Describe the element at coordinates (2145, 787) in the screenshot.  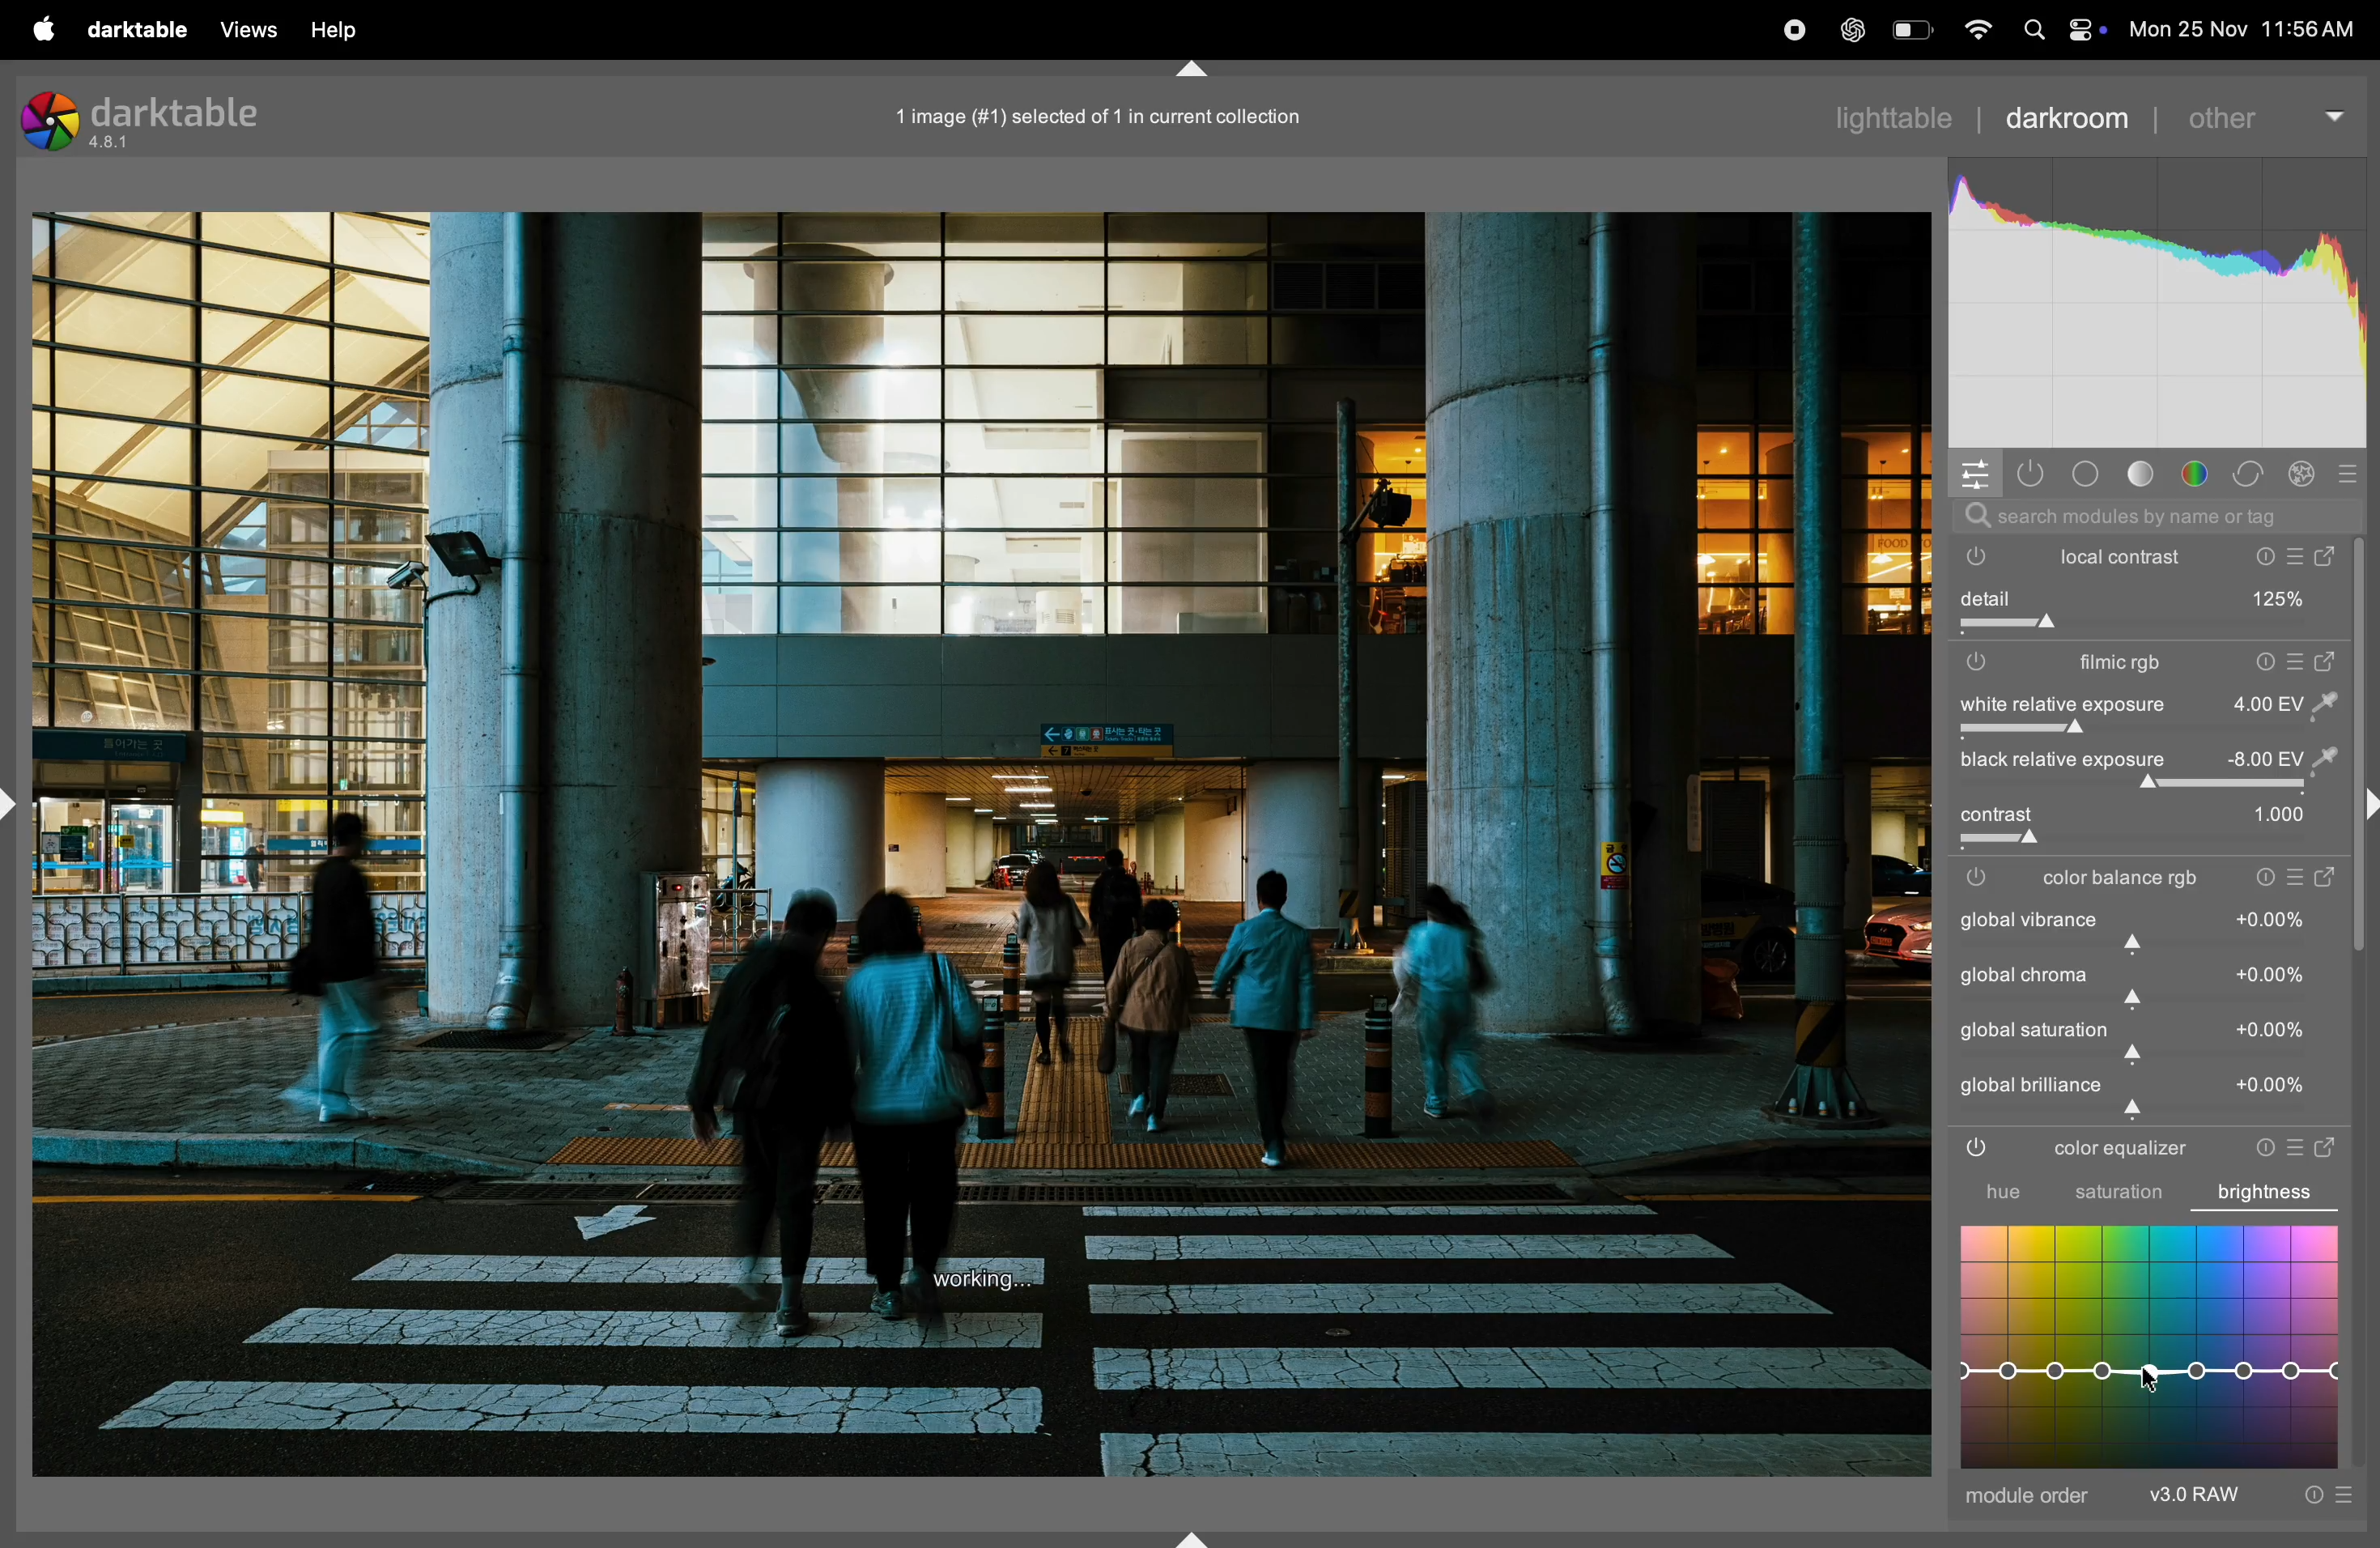
I see `toggle` at that location.